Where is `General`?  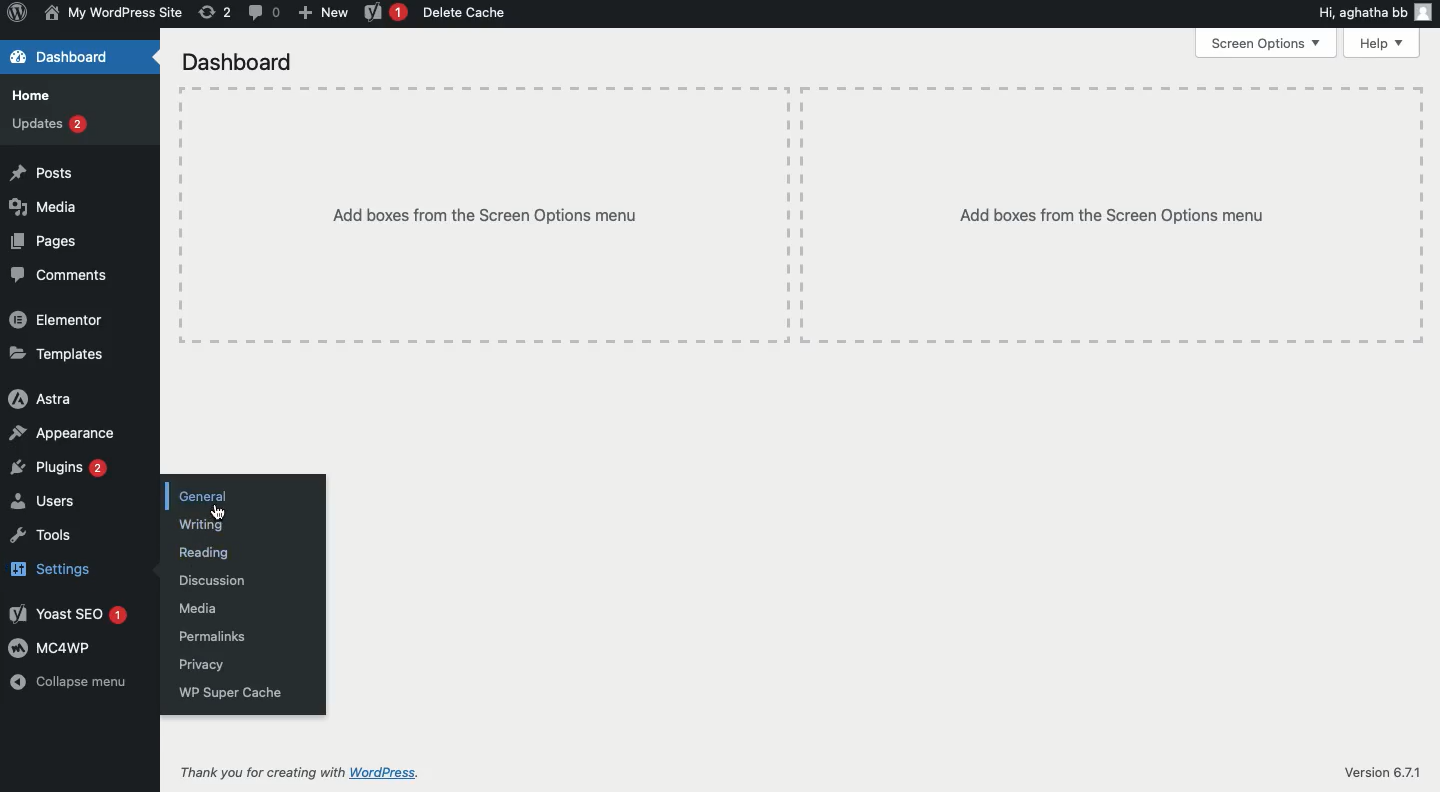
General is located at coordinates (204, 495).